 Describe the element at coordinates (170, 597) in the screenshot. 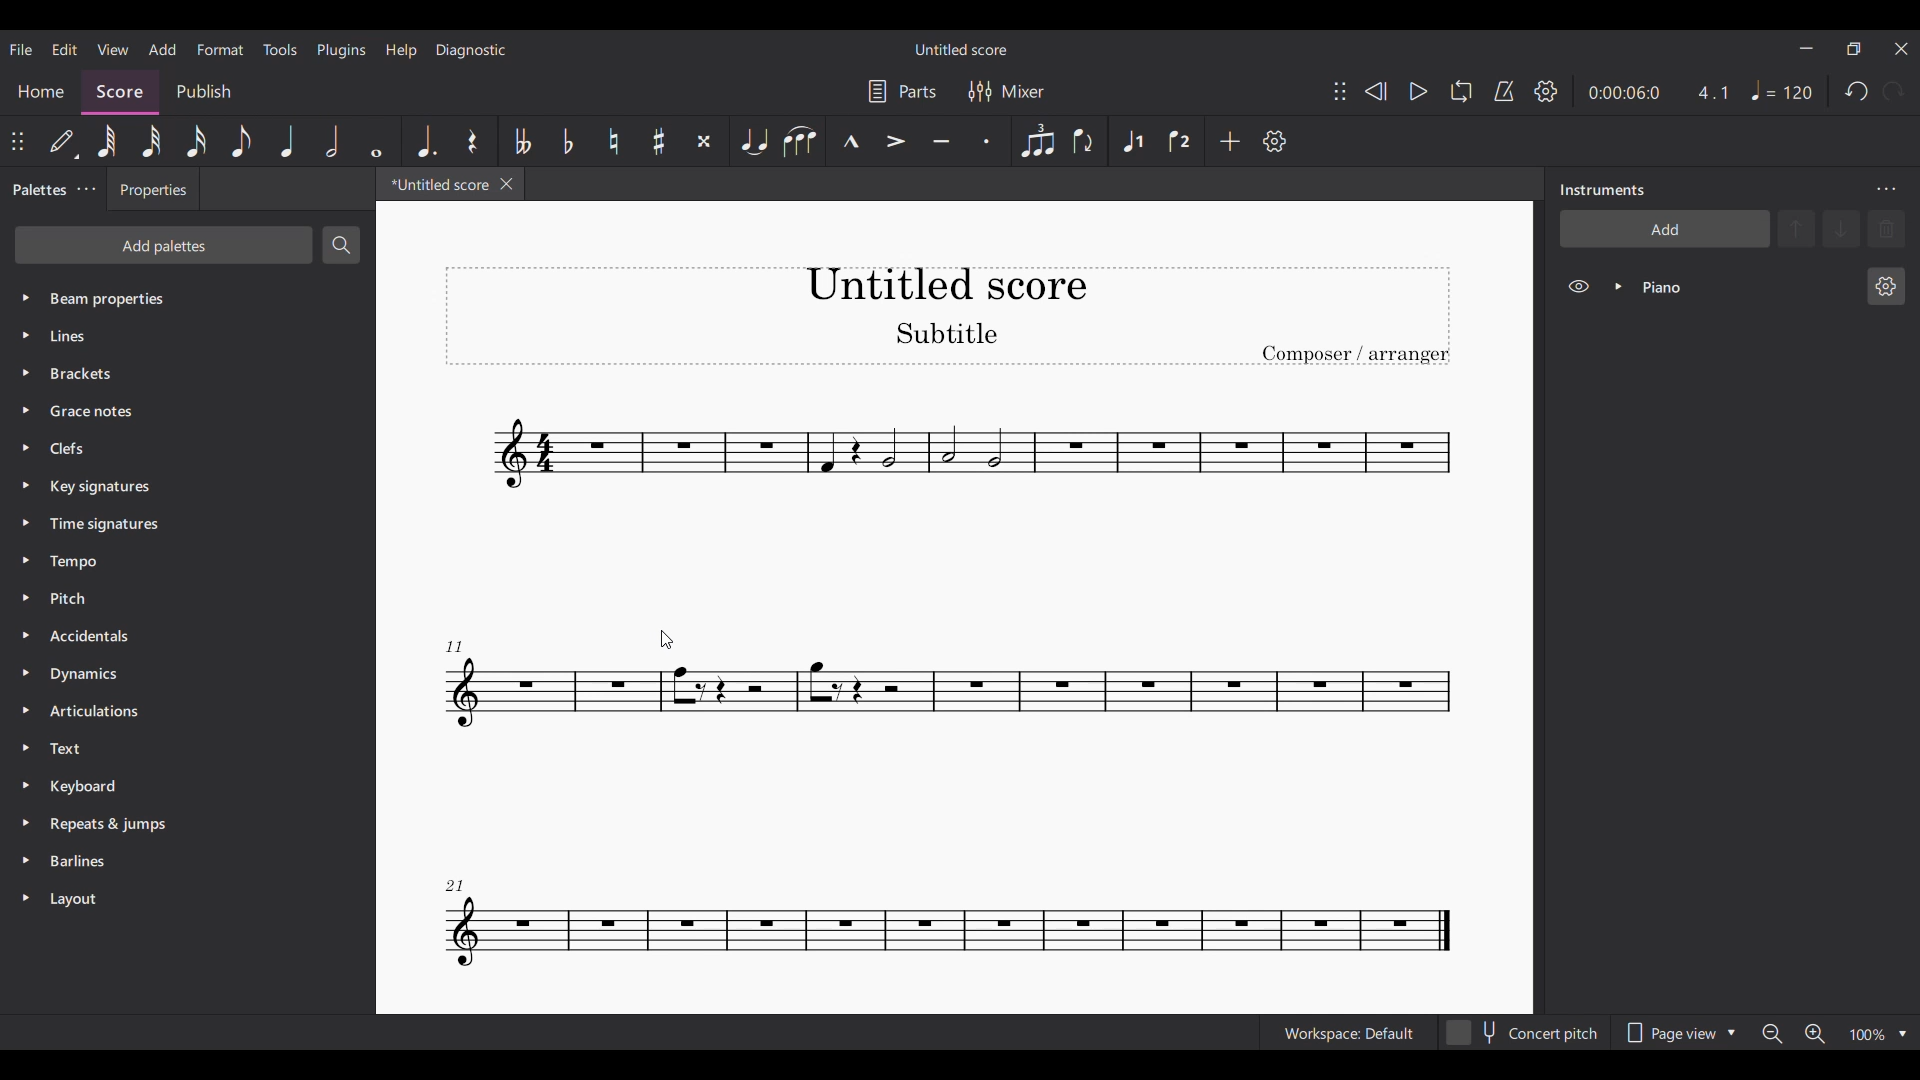

I see `Pitch` at that location.